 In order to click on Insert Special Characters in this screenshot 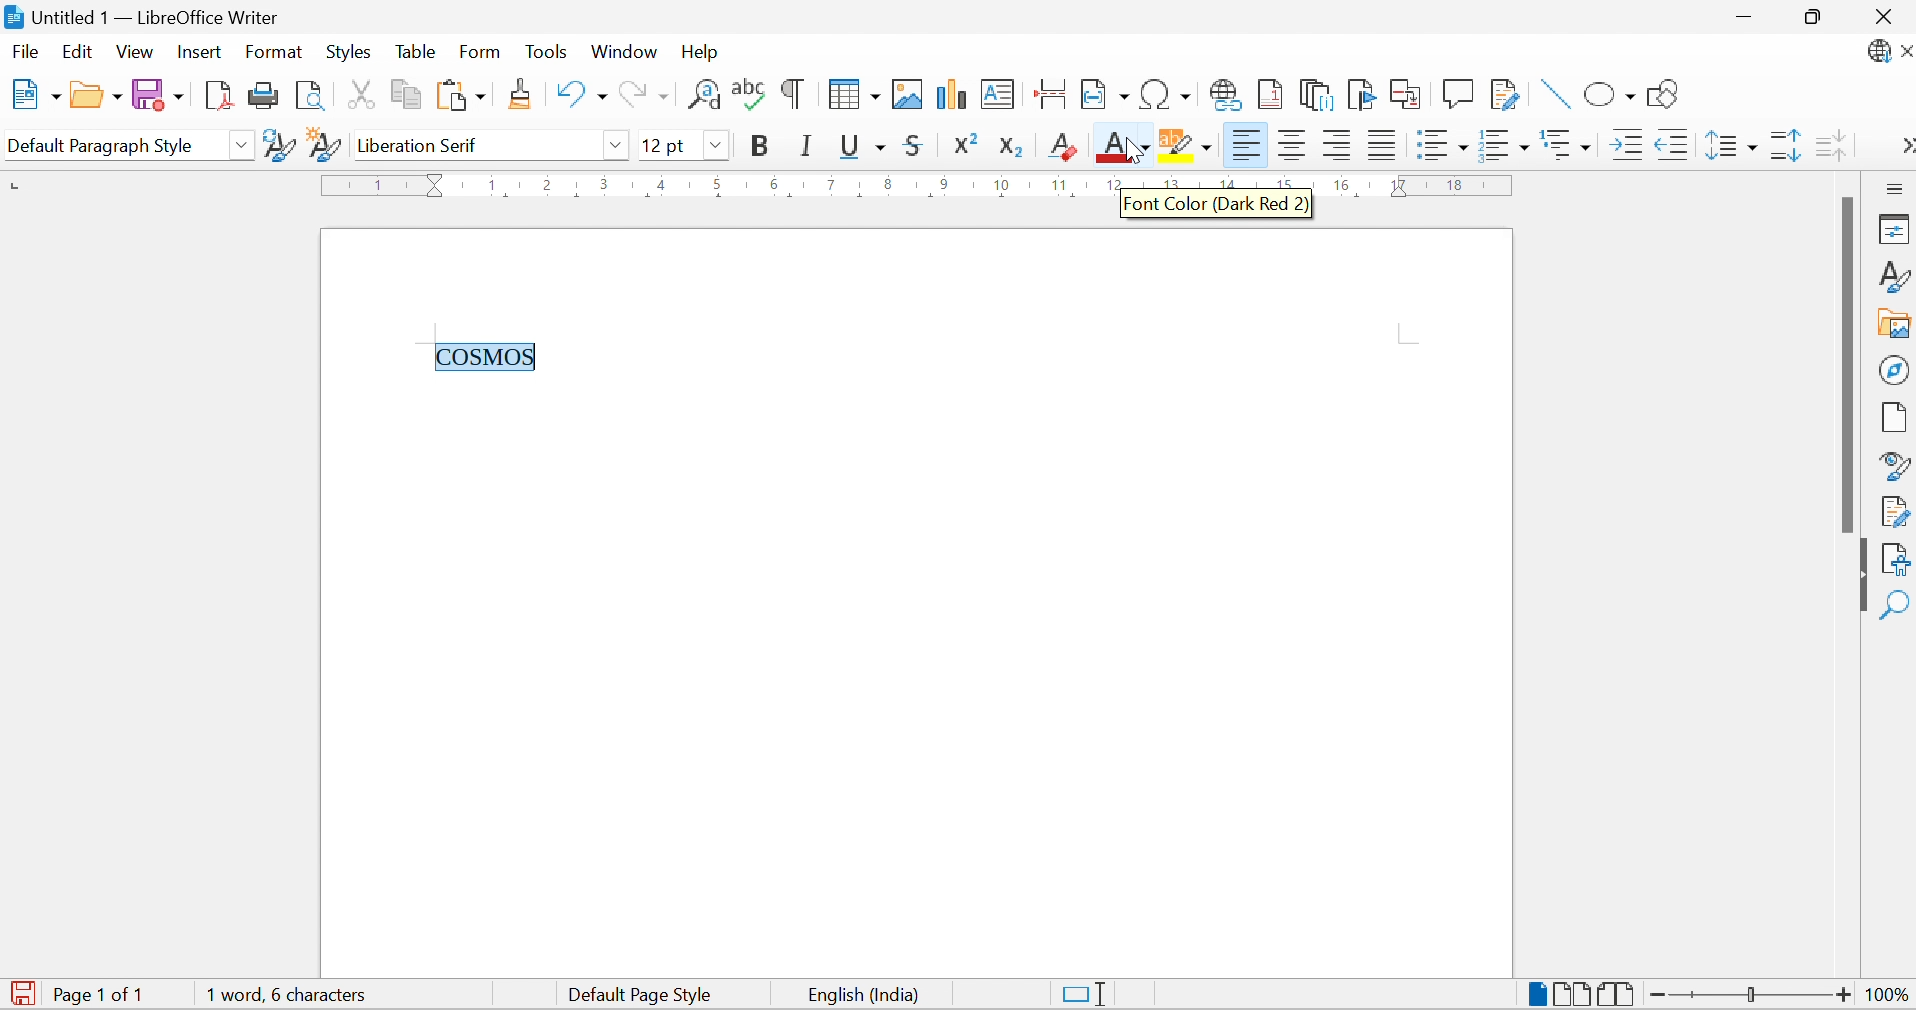, I will do `click(1166, 94)`.